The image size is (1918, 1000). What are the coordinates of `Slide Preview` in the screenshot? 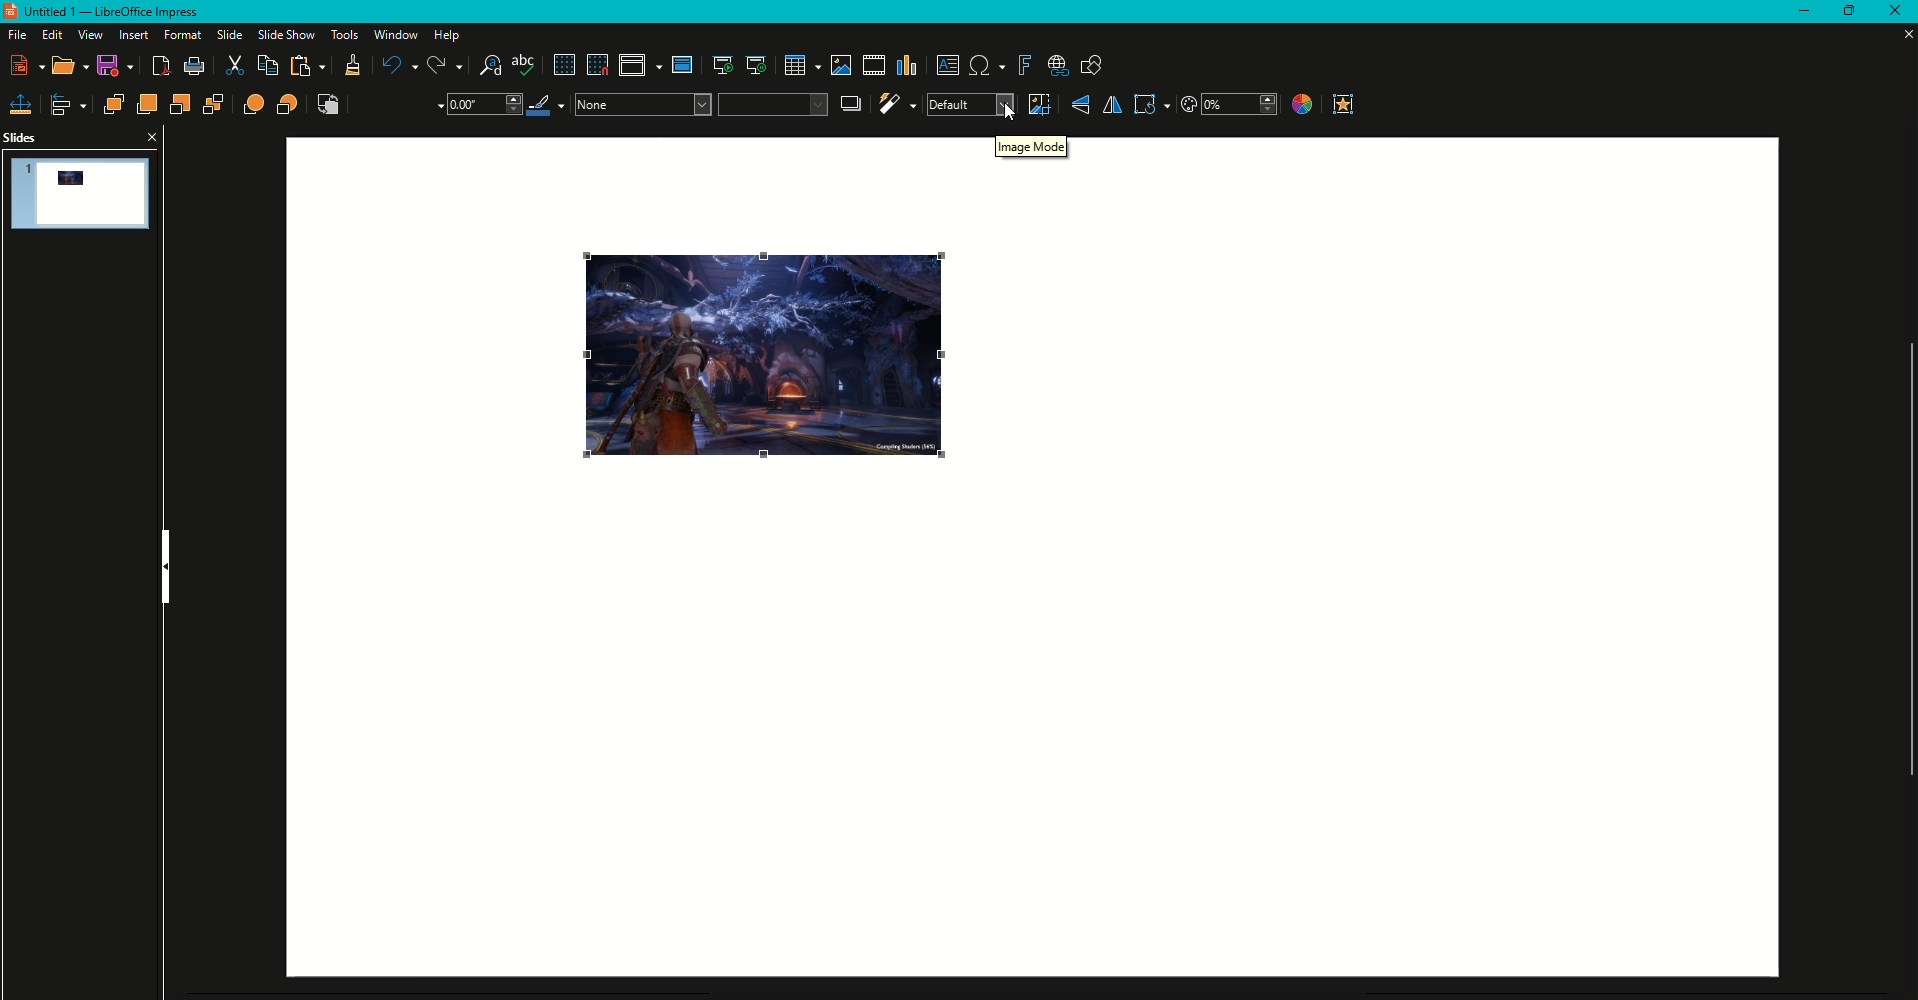 It's located at (82, 192).